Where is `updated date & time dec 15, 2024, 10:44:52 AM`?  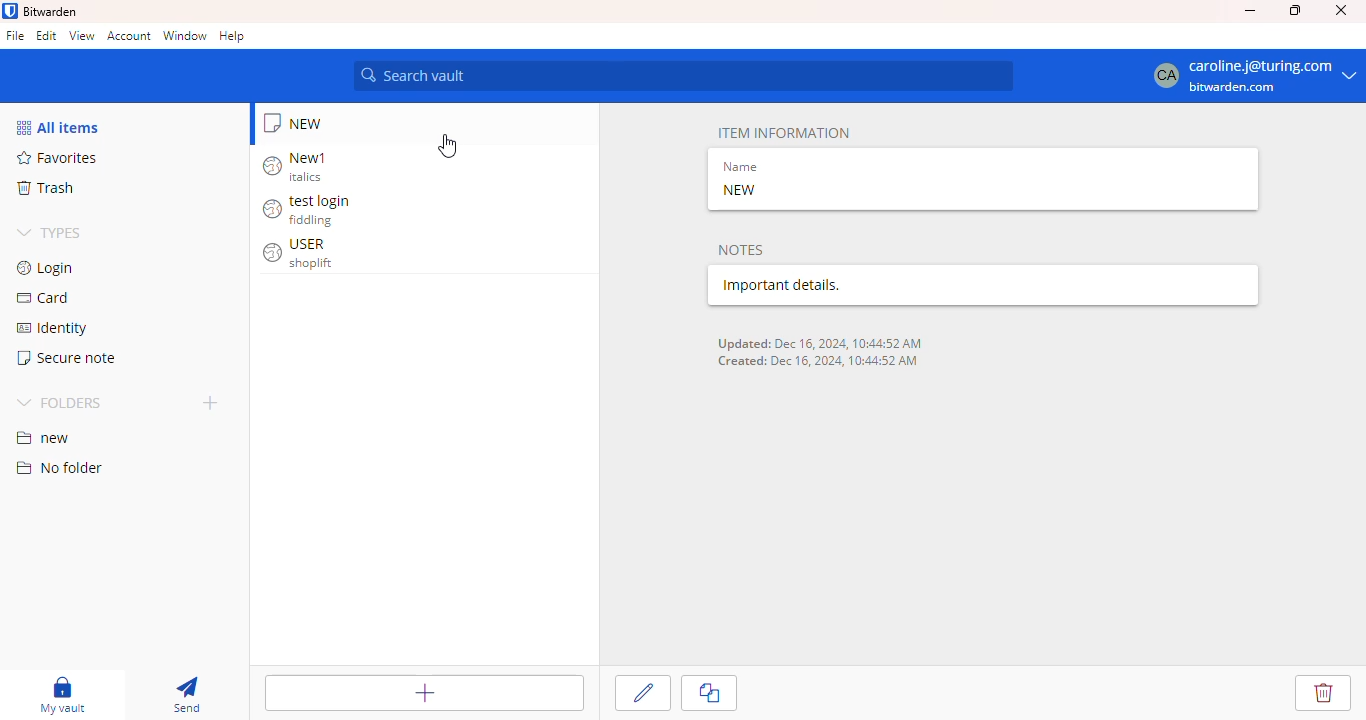 updated date & time dec 15, 2024, 10:44:52 AM is located at coordinates (820, 342).